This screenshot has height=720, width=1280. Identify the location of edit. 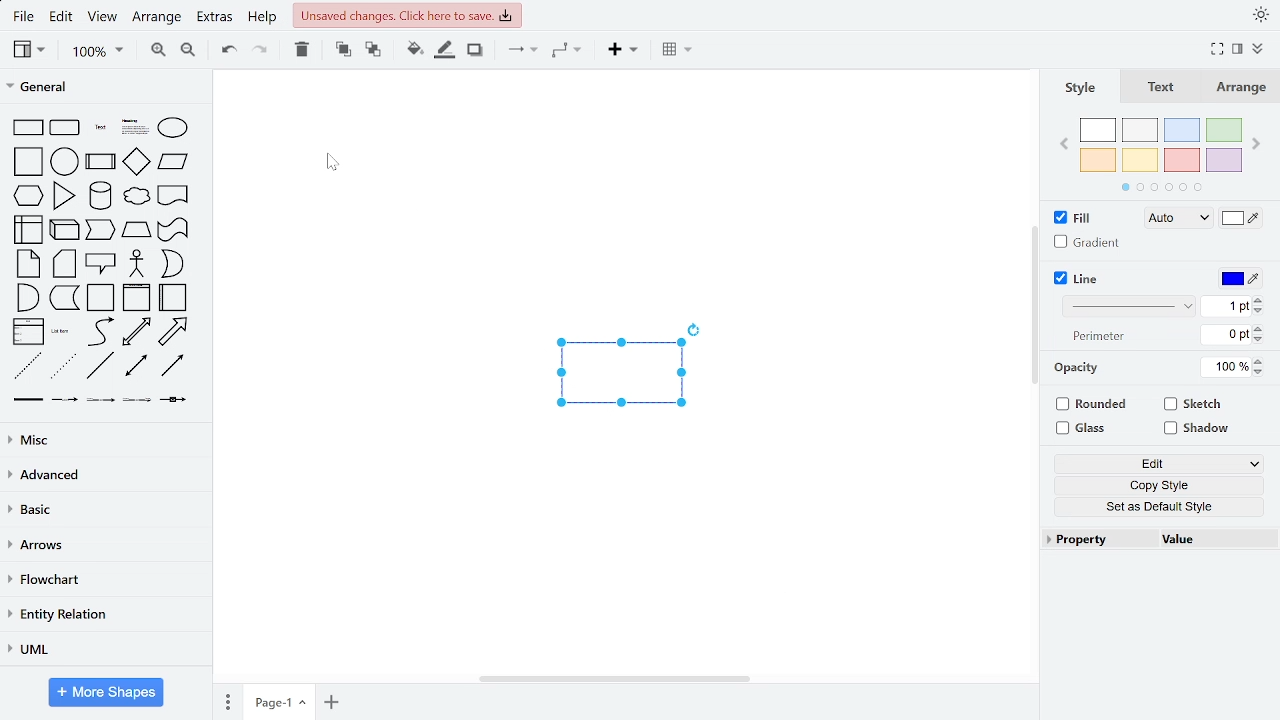
(1156, 462).